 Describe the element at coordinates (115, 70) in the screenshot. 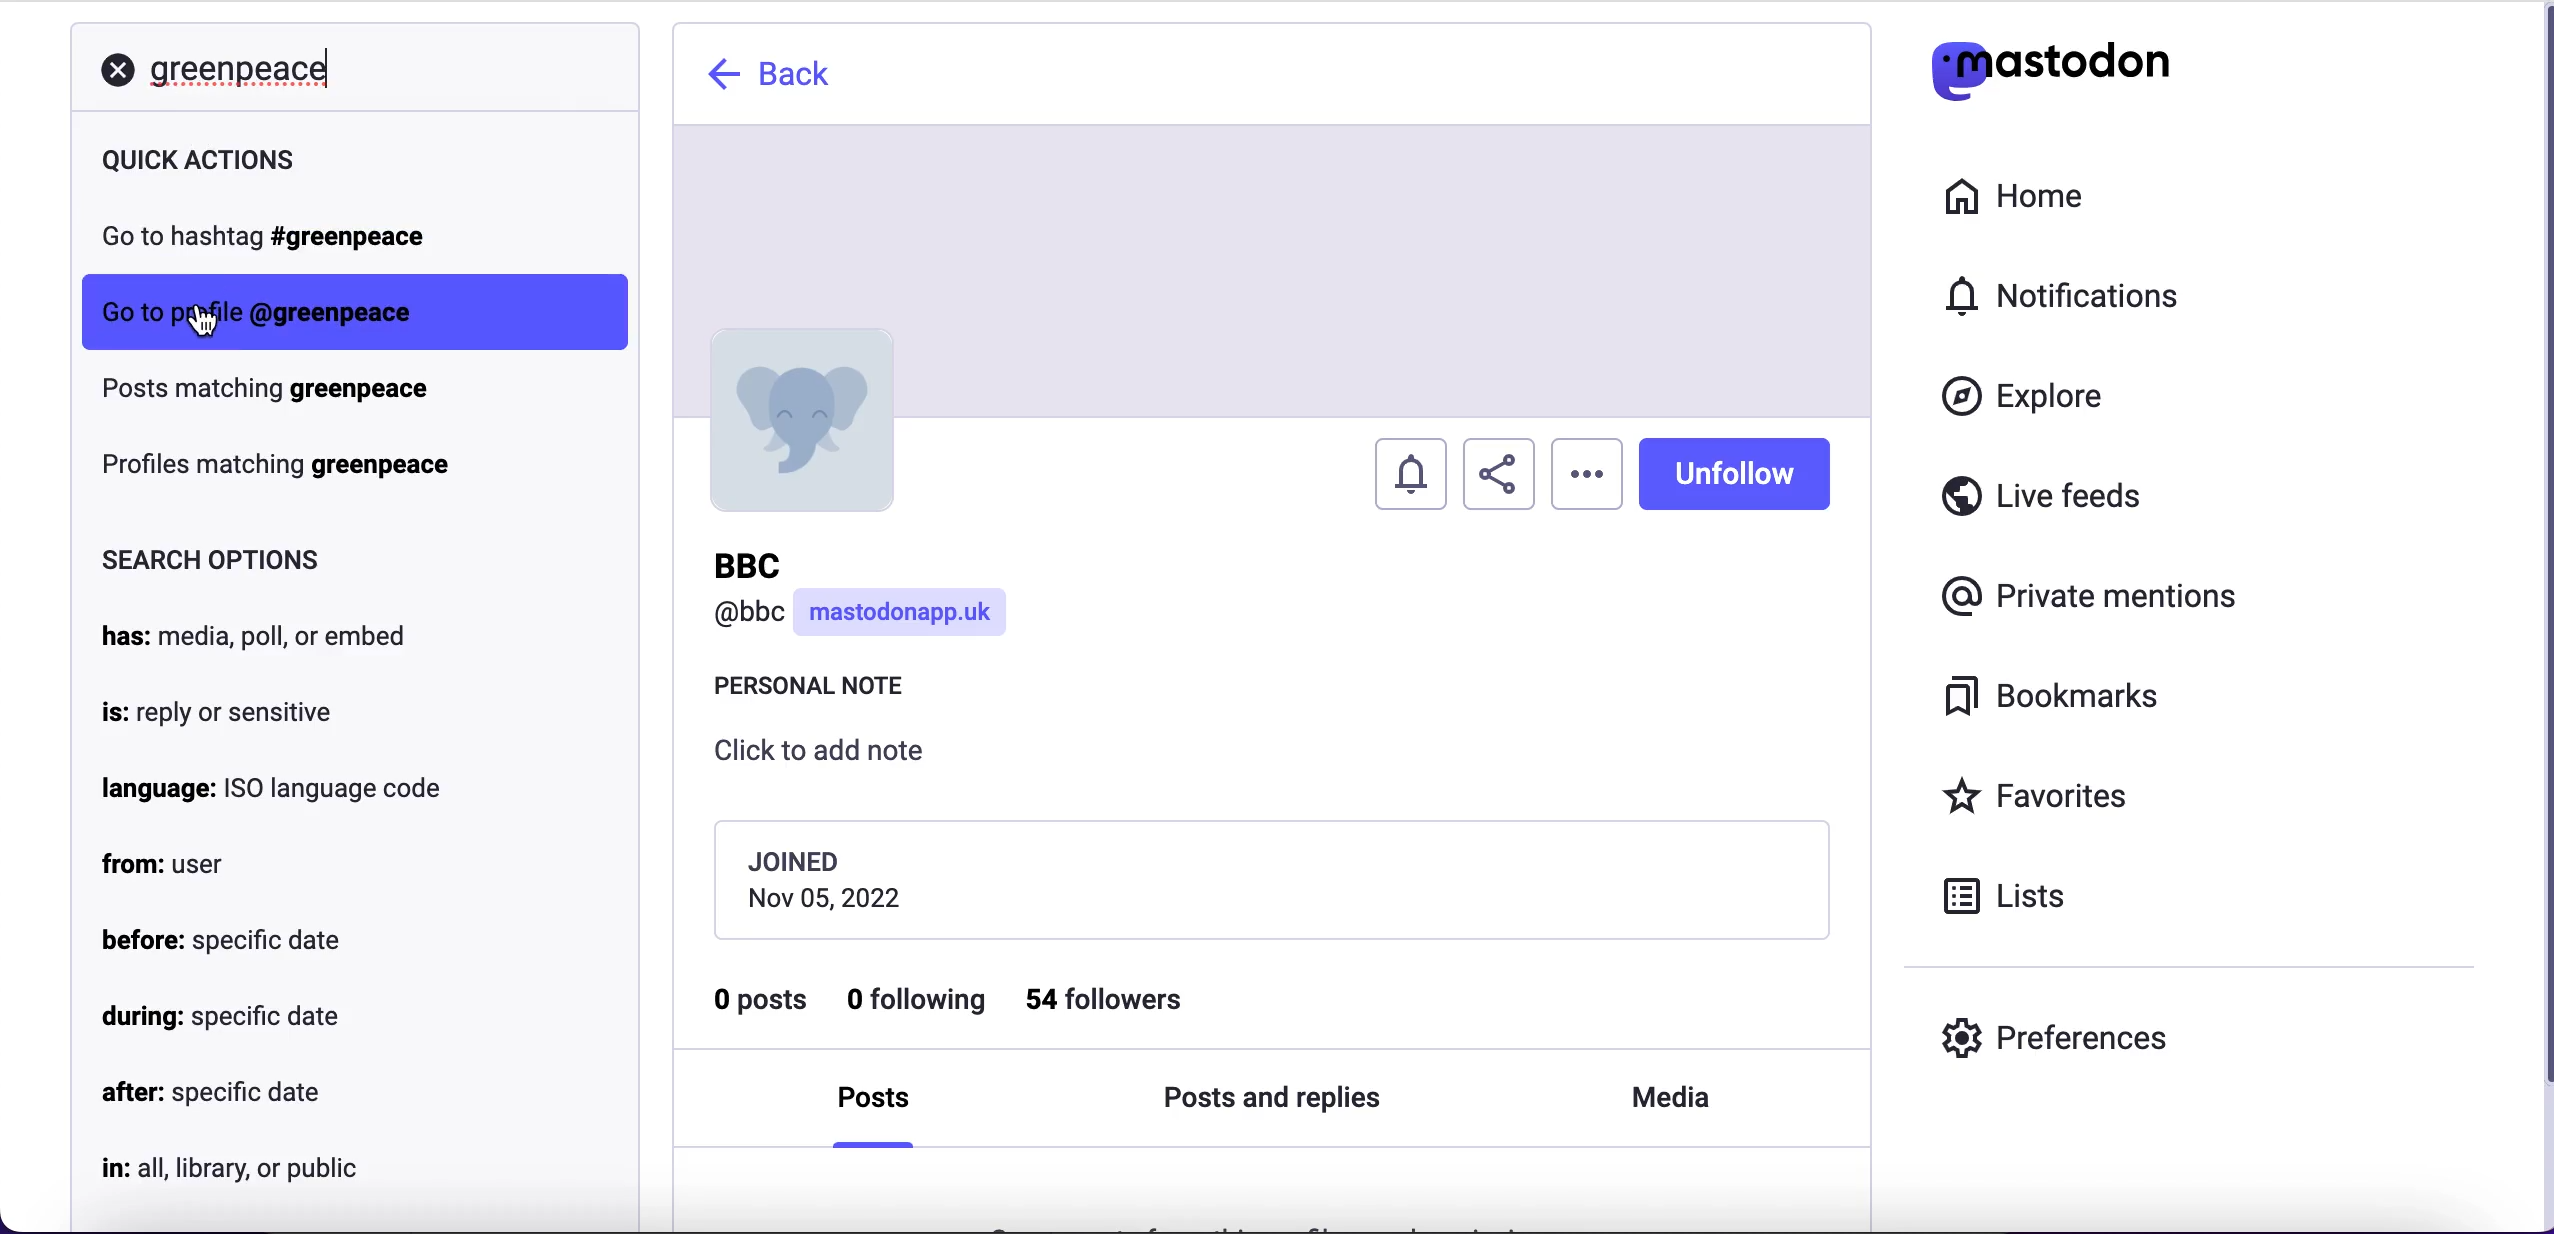

I see `close` at that location.